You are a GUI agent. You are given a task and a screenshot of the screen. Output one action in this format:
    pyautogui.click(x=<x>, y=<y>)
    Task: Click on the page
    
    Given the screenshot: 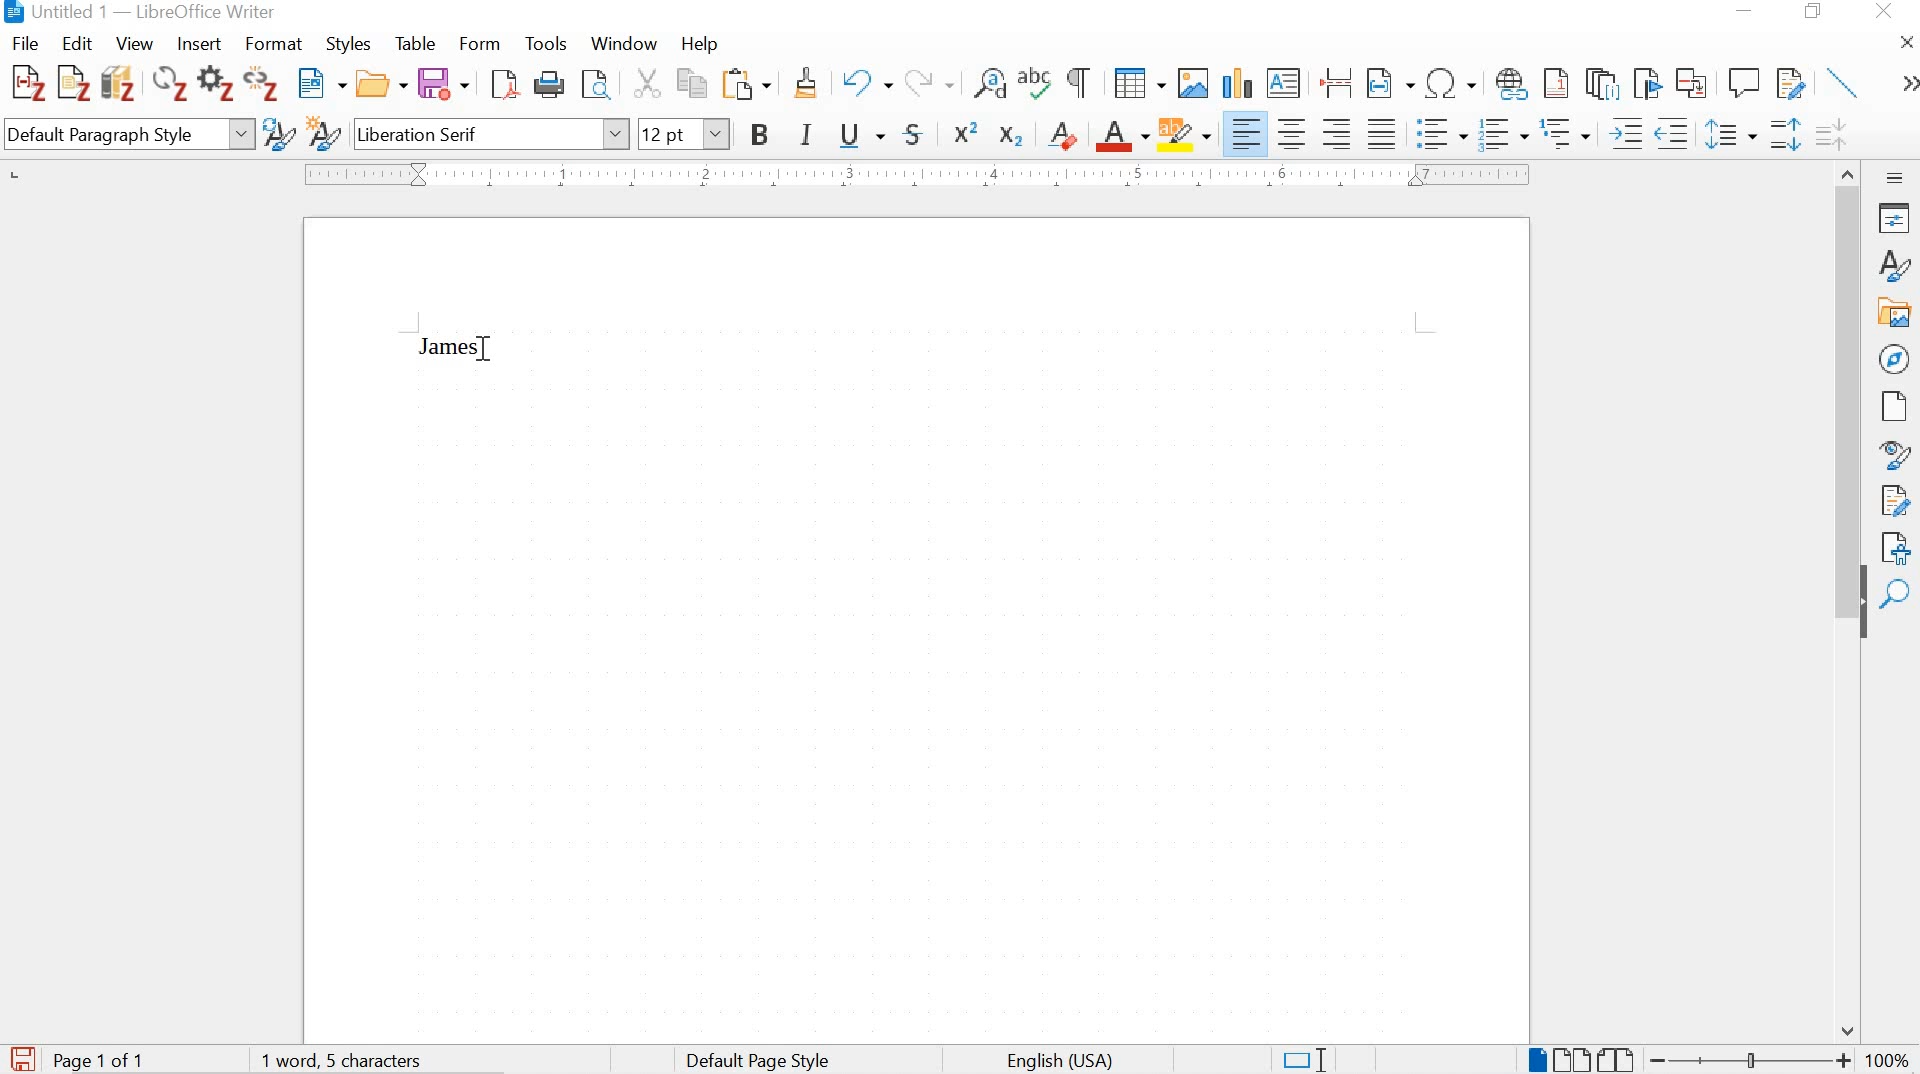 What is the action you would take?
    pyautogui.click(x=1898, y=407)
    